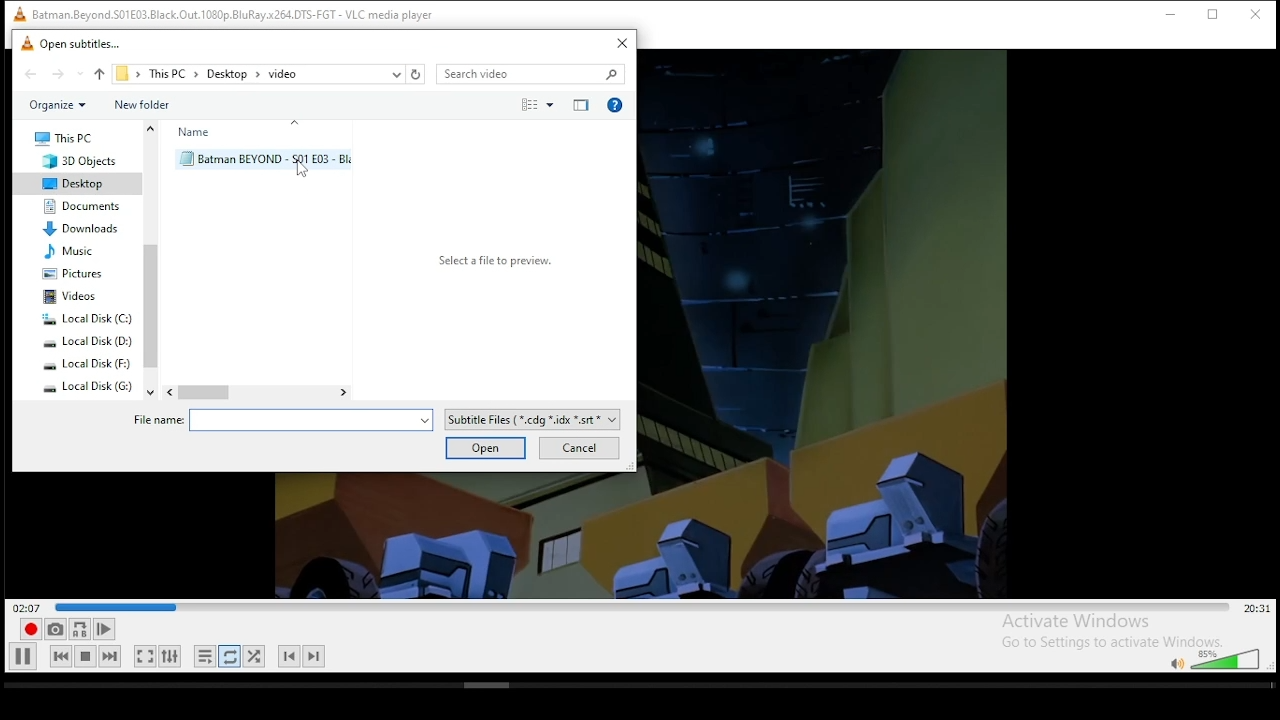 The width and height of the screenshot is (1280, 720). Describe the element at coordinates (105, 629) in the screenshot. I see `frame by frame` at that location.